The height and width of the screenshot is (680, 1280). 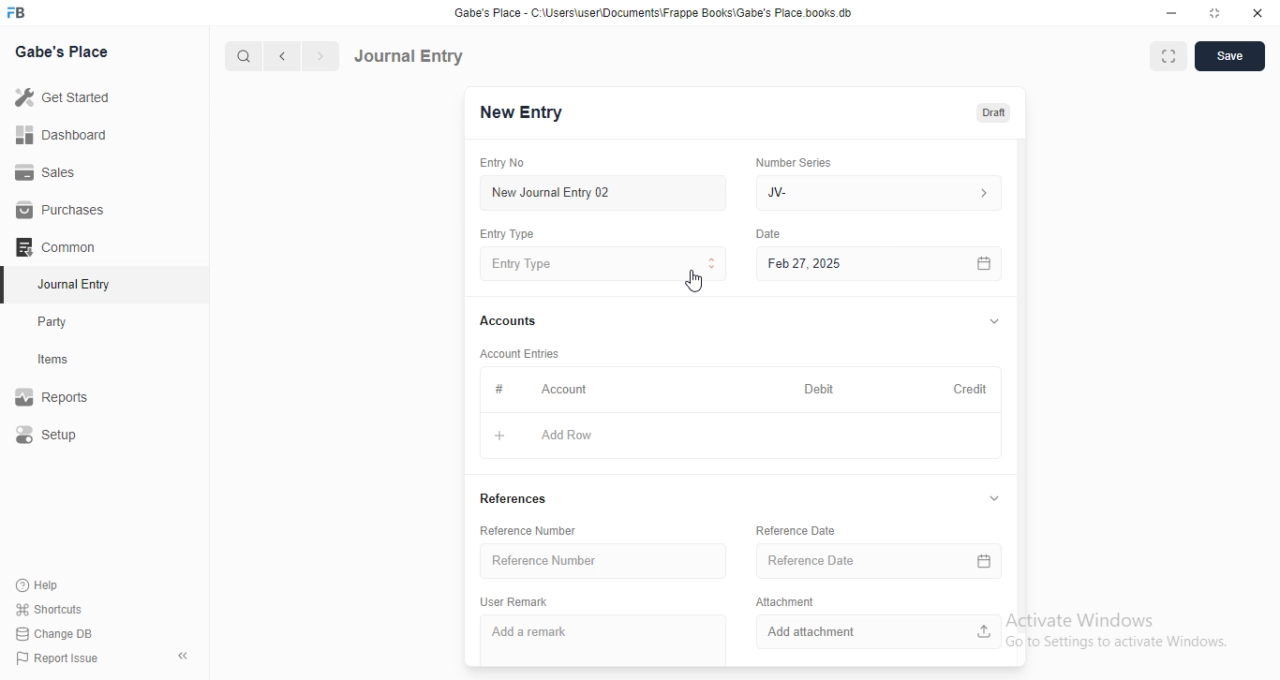 I want to click on ‘Common, so click(x=57, y=246).